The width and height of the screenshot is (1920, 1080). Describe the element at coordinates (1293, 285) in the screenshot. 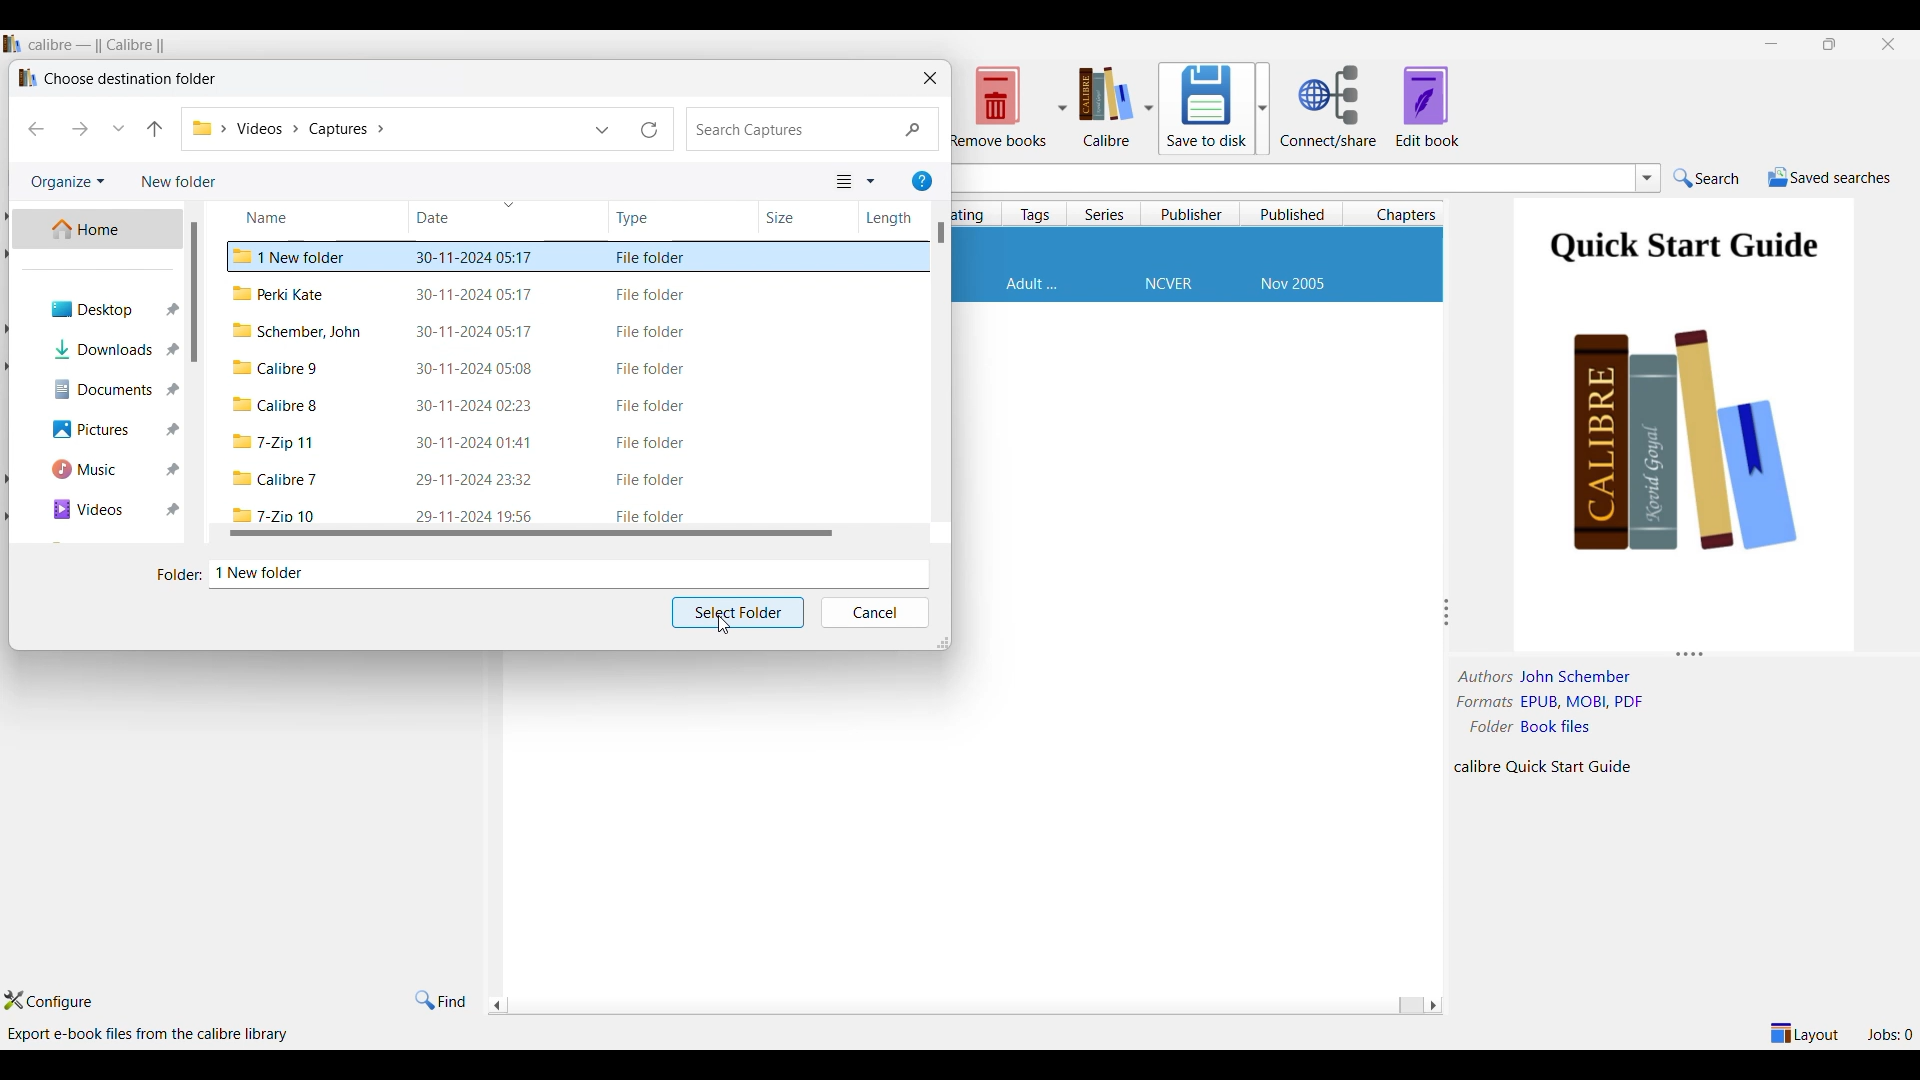

I see `Publish date` at that location.